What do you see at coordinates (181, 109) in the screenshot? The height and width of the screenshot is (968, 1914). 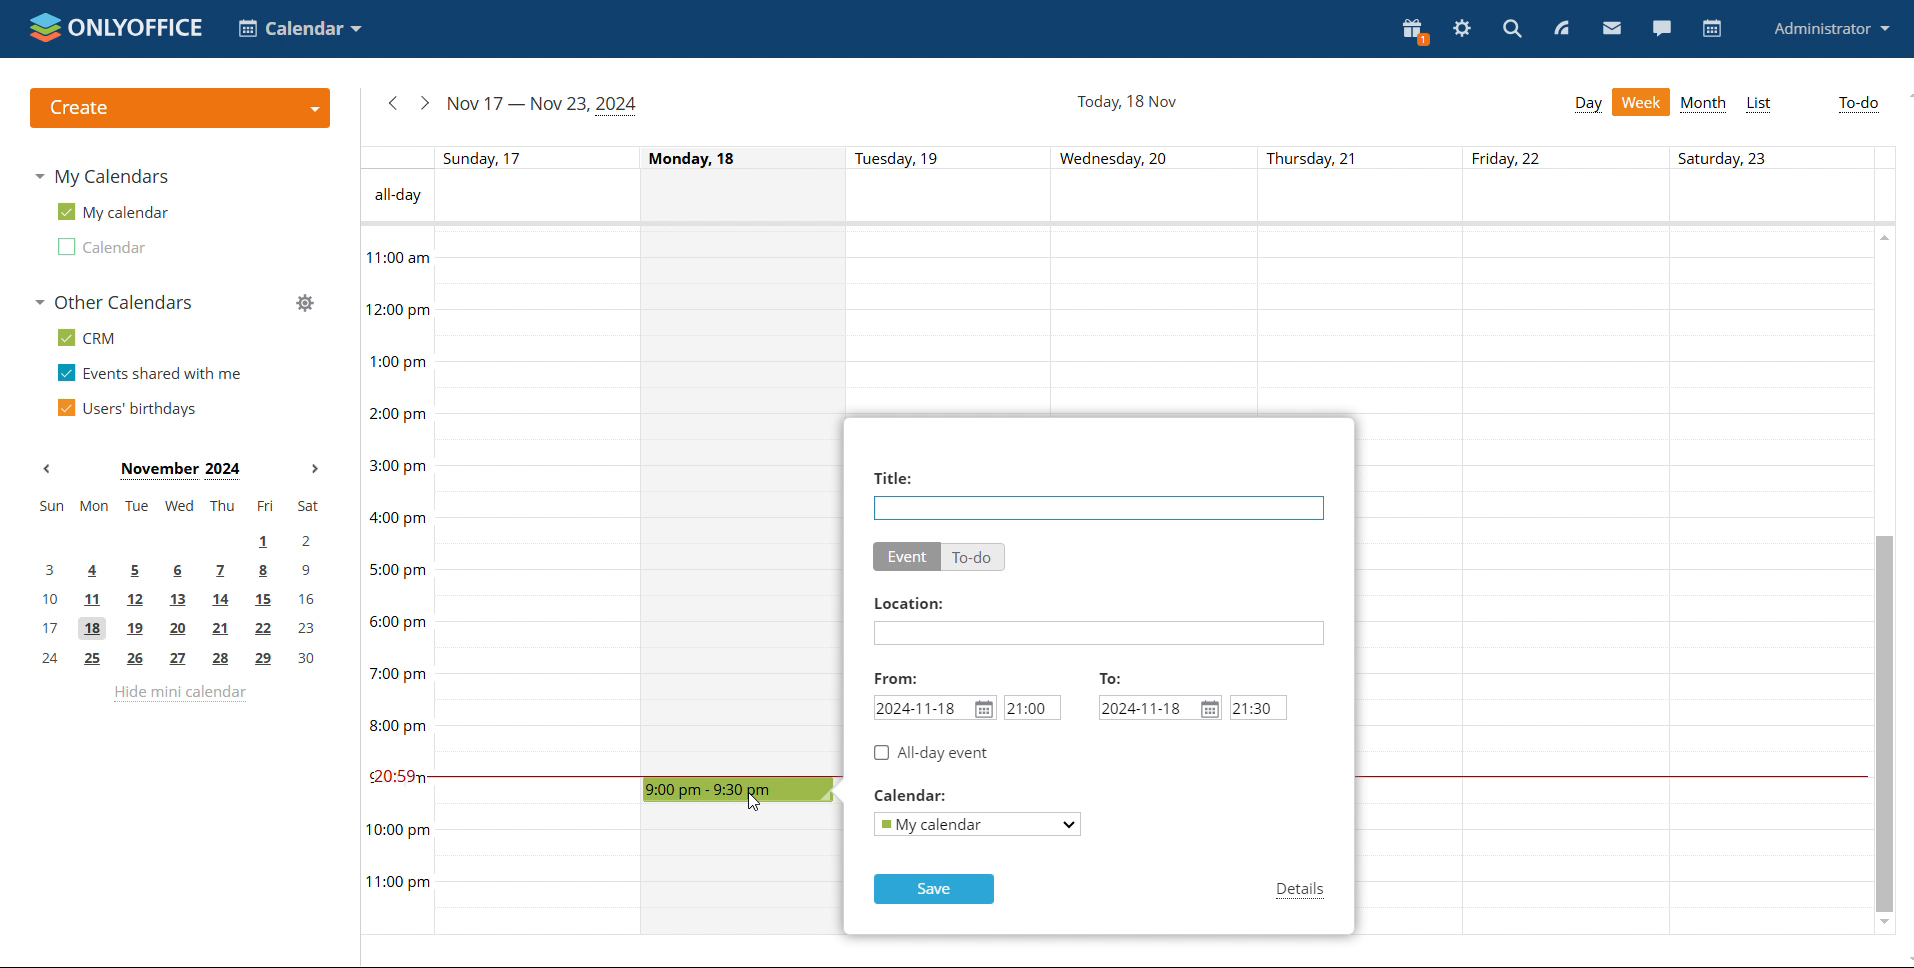 I see `create` at bounding box center [181, 109].